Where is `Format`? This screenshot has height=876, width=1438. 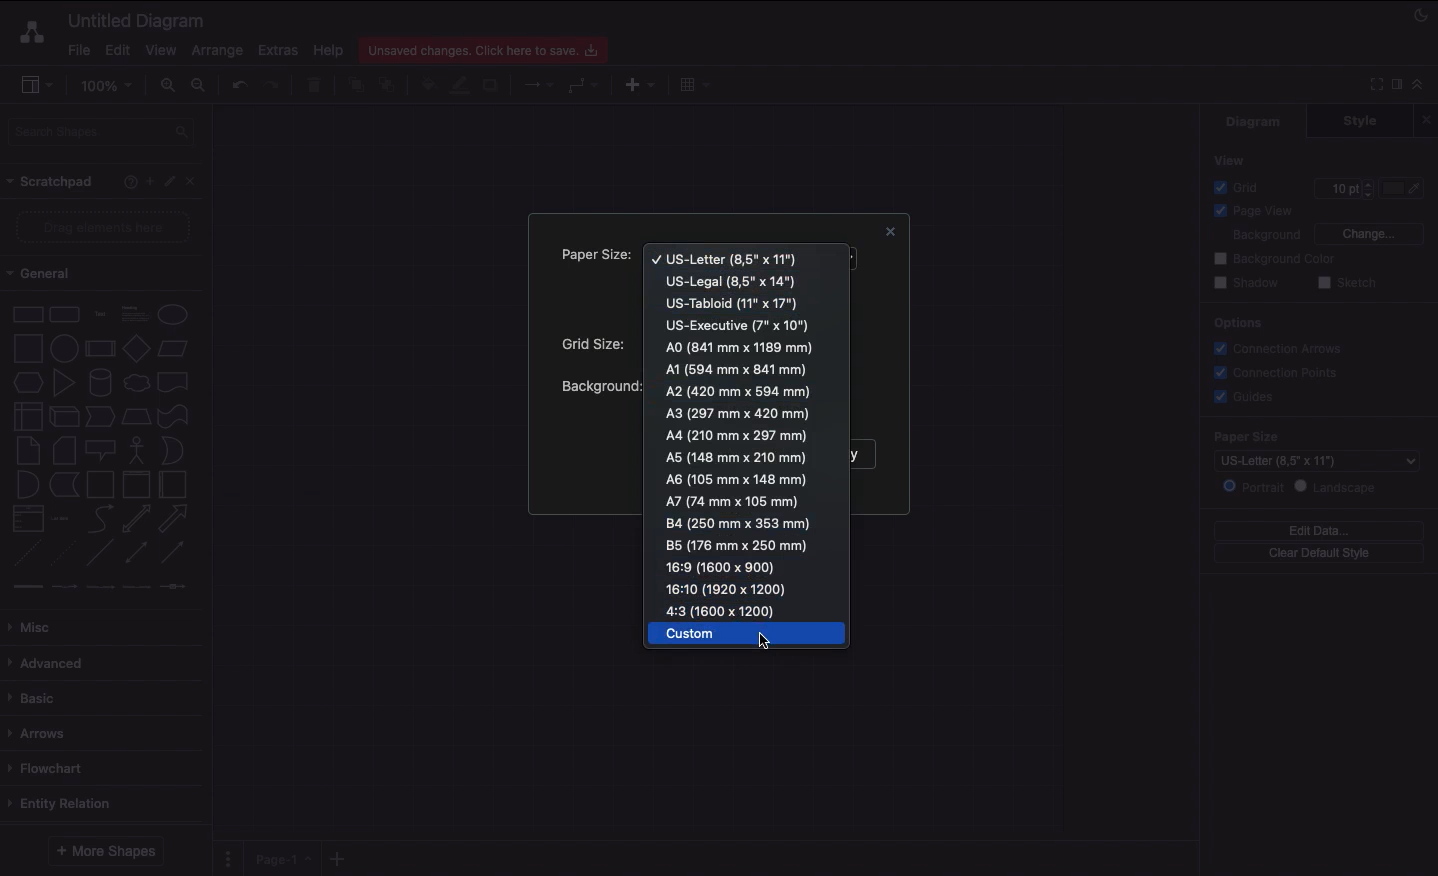
Format is located at coordinates (1398, 87).